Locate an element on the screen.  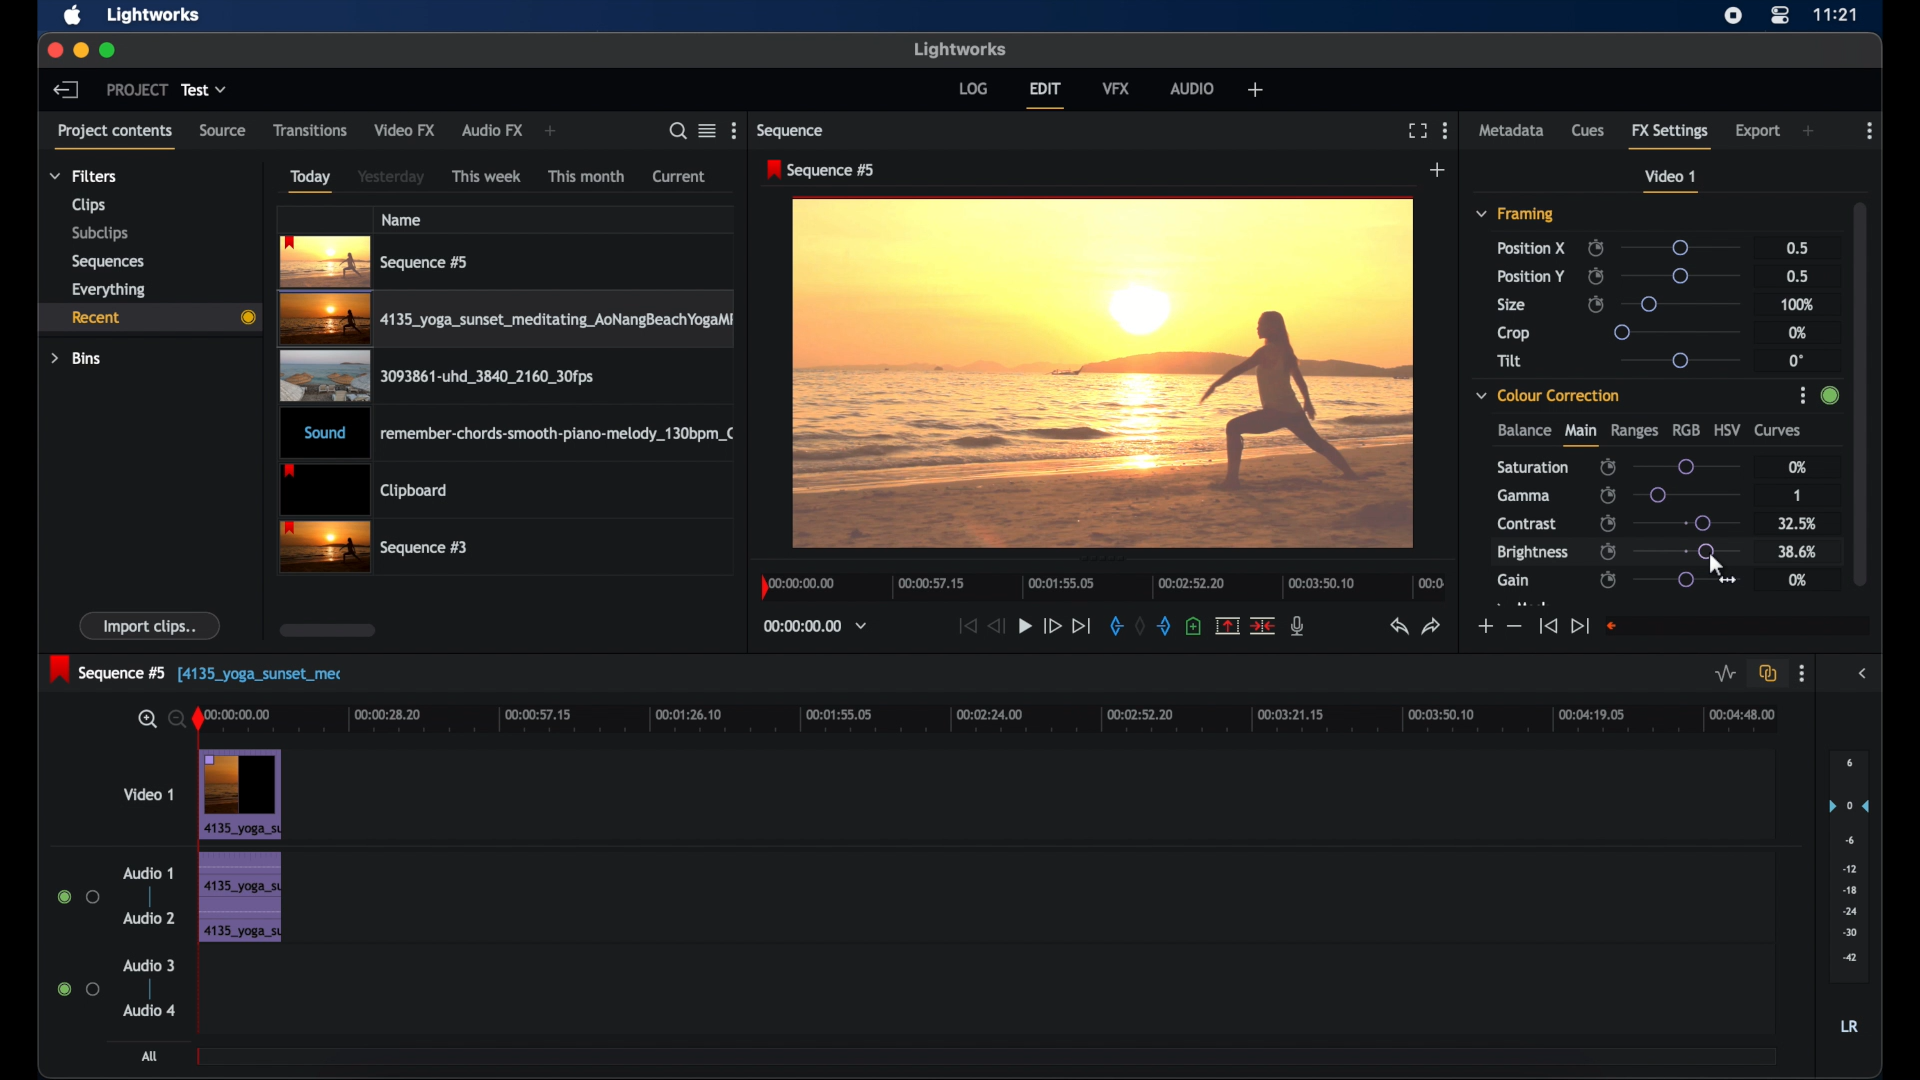
full screen is located at coordinates (1417, 131).